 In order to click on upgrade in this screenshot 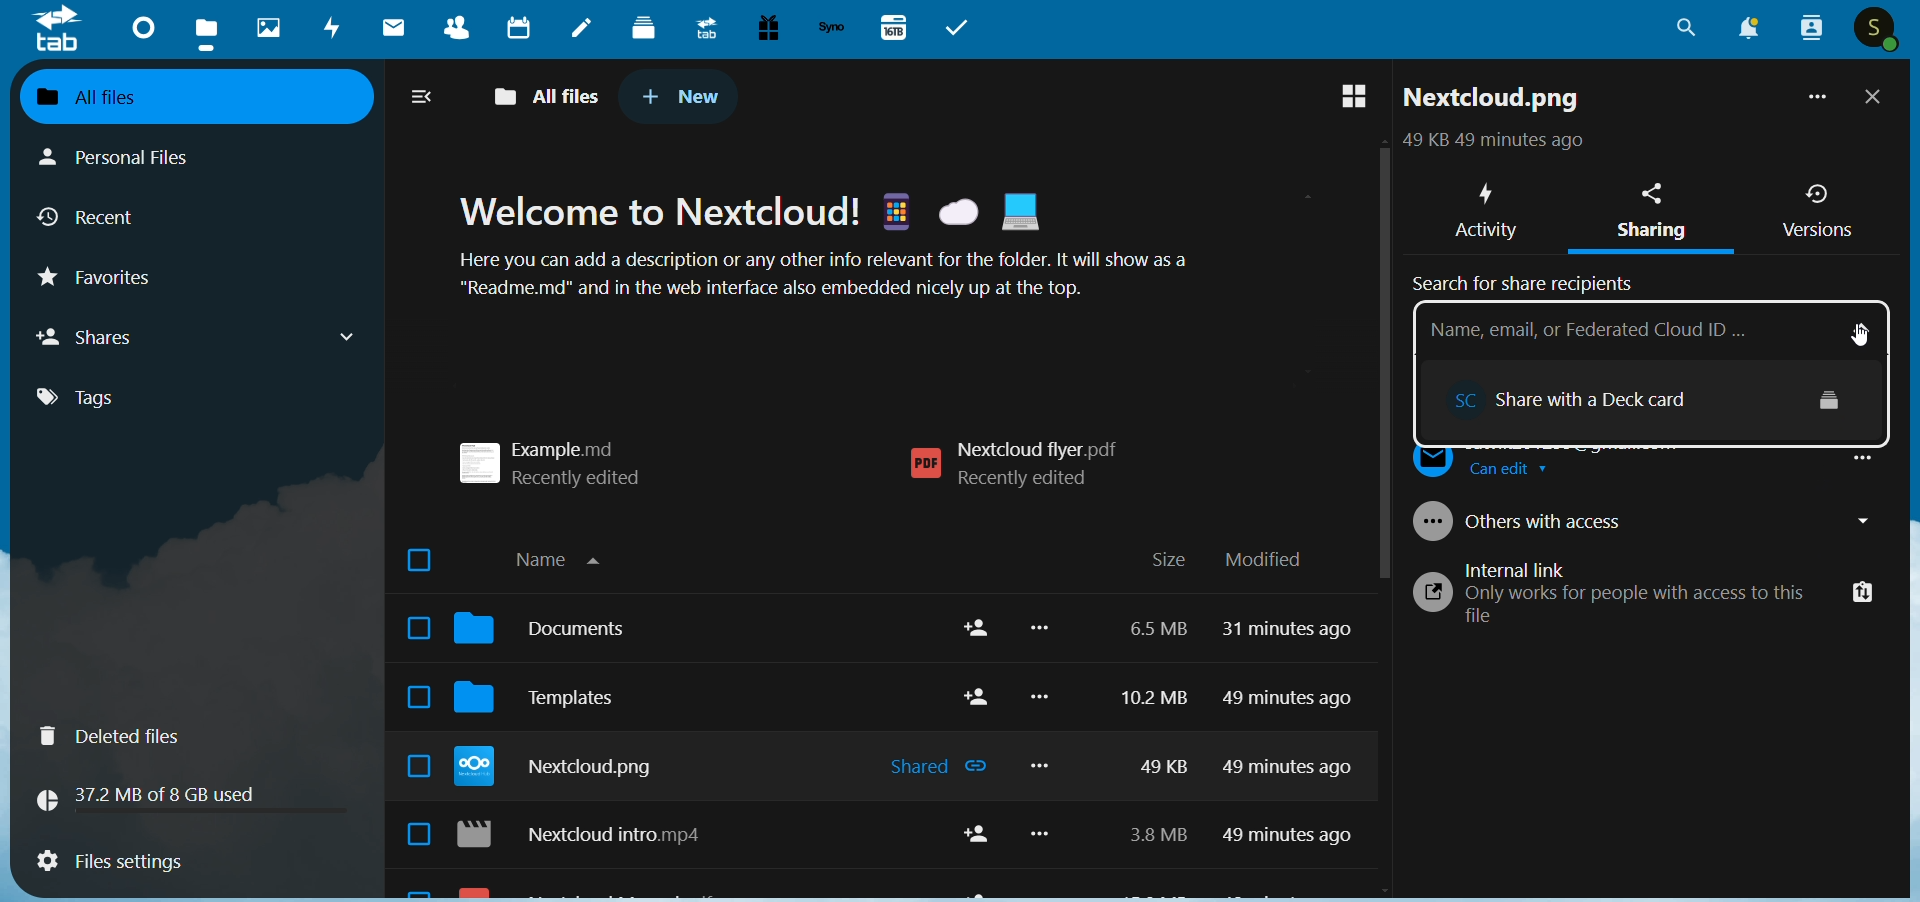, I will do `click(703, 27)`.